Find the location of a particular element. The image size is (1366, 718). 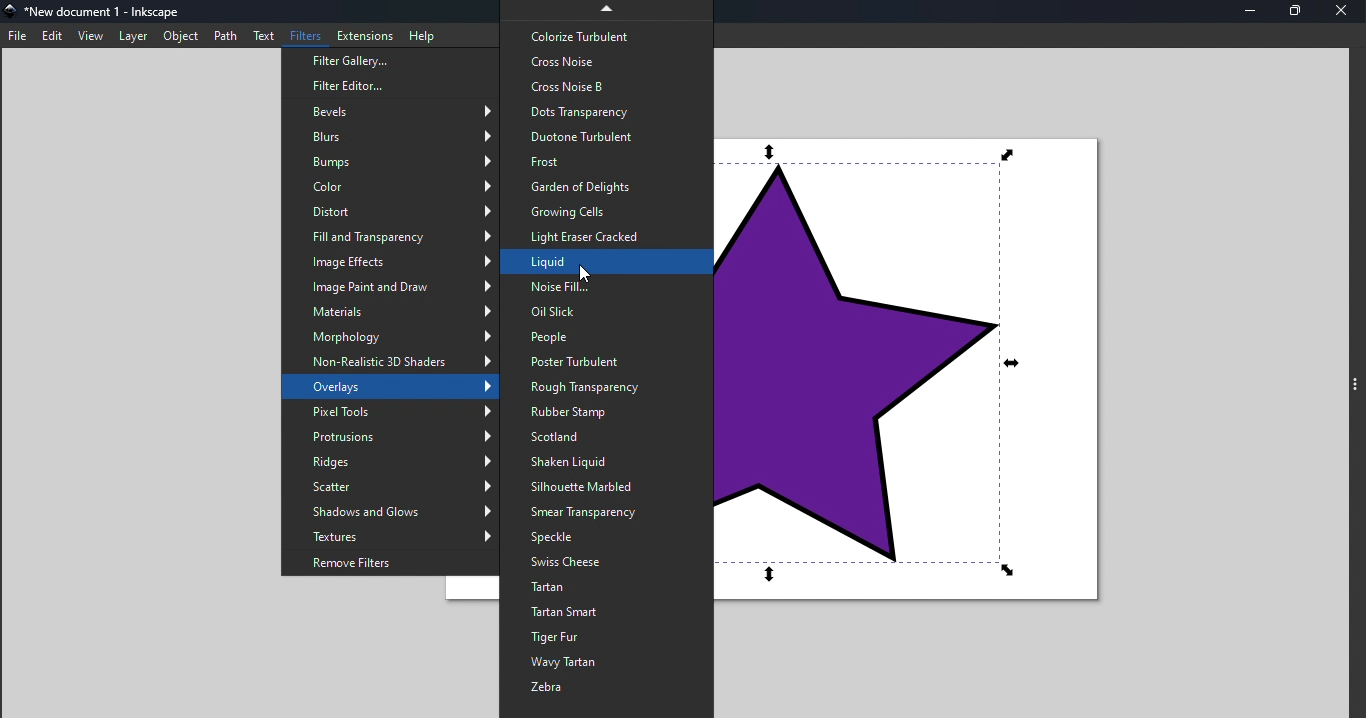

Shadows and Glows is located at coordinates (387, 512).